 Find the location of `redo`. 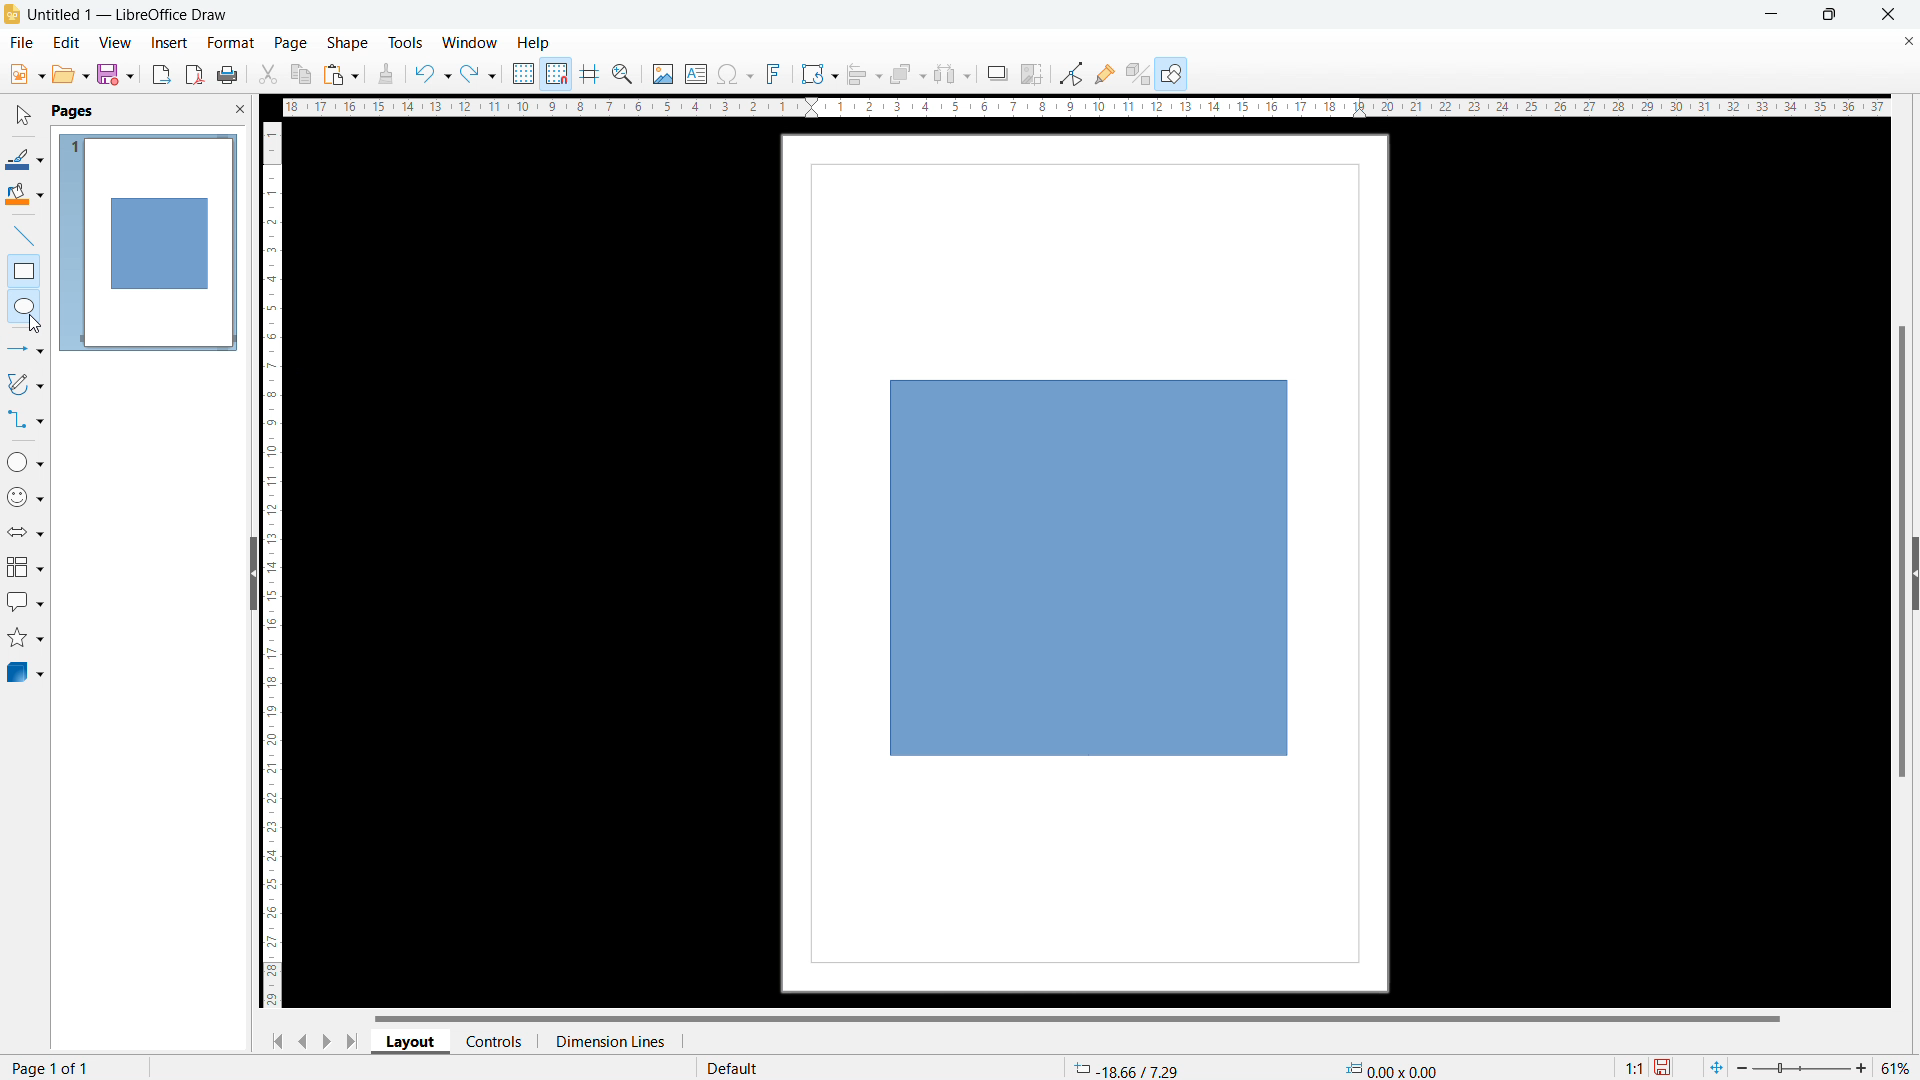

redo is located at coordinates (478, 75).